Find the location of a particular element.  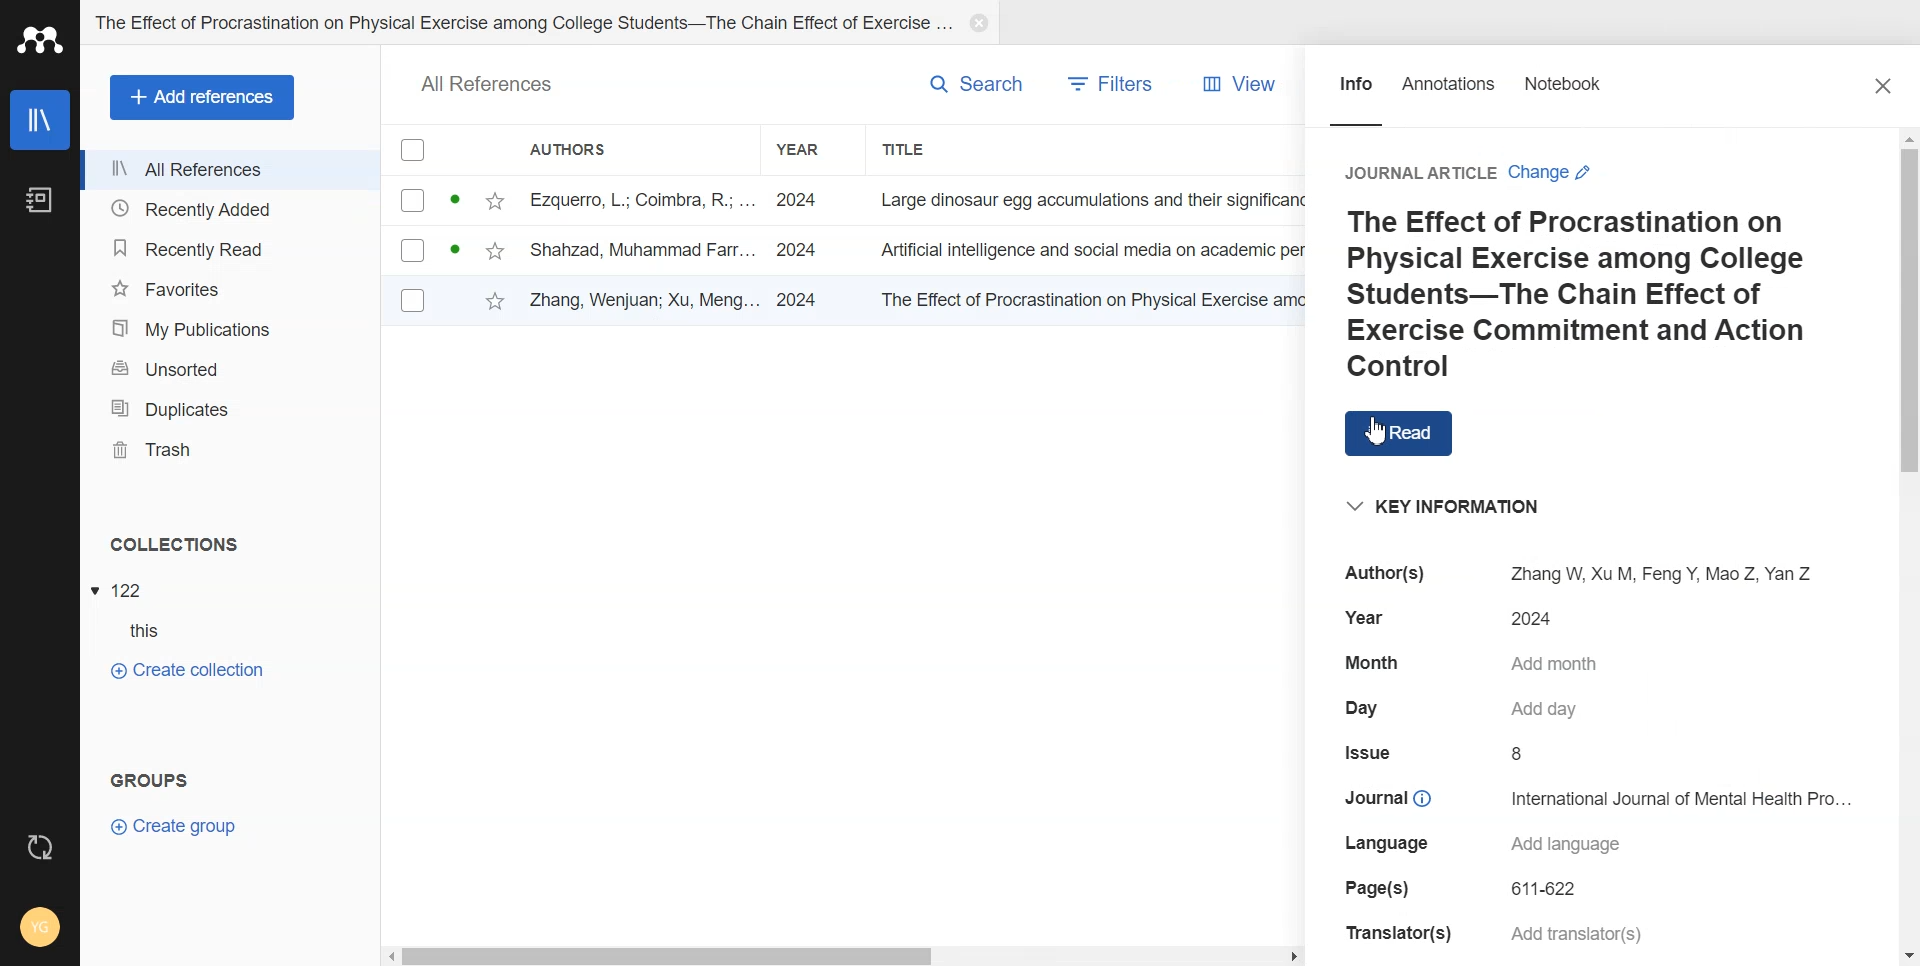

2024 is located at coordinates (802, 245).